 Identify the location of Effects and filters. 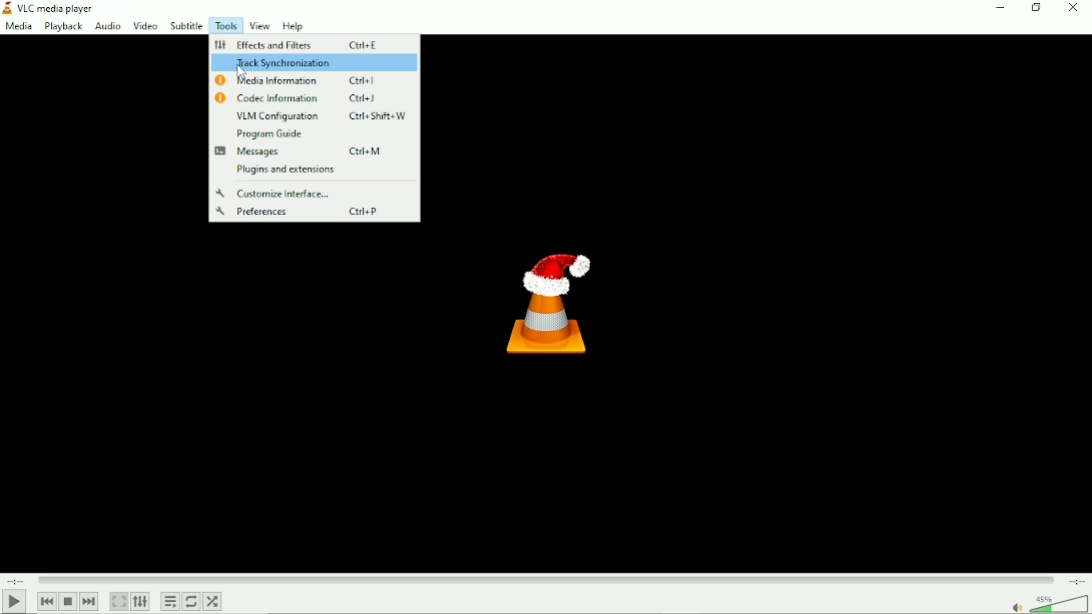
(296, 46).